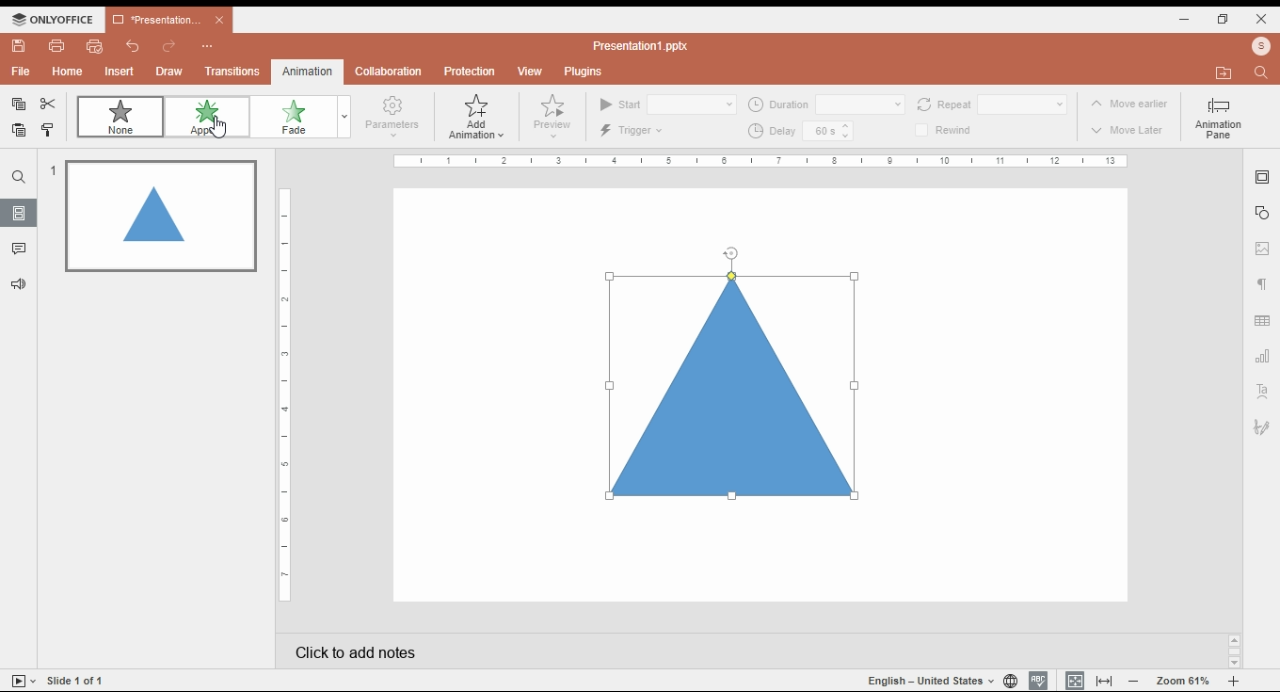 This screenshot has height=692, width=1280. What do you see at coordinates (1262, 46) in the screenshot?
I see `profile` at bounding box center [1262, 46].